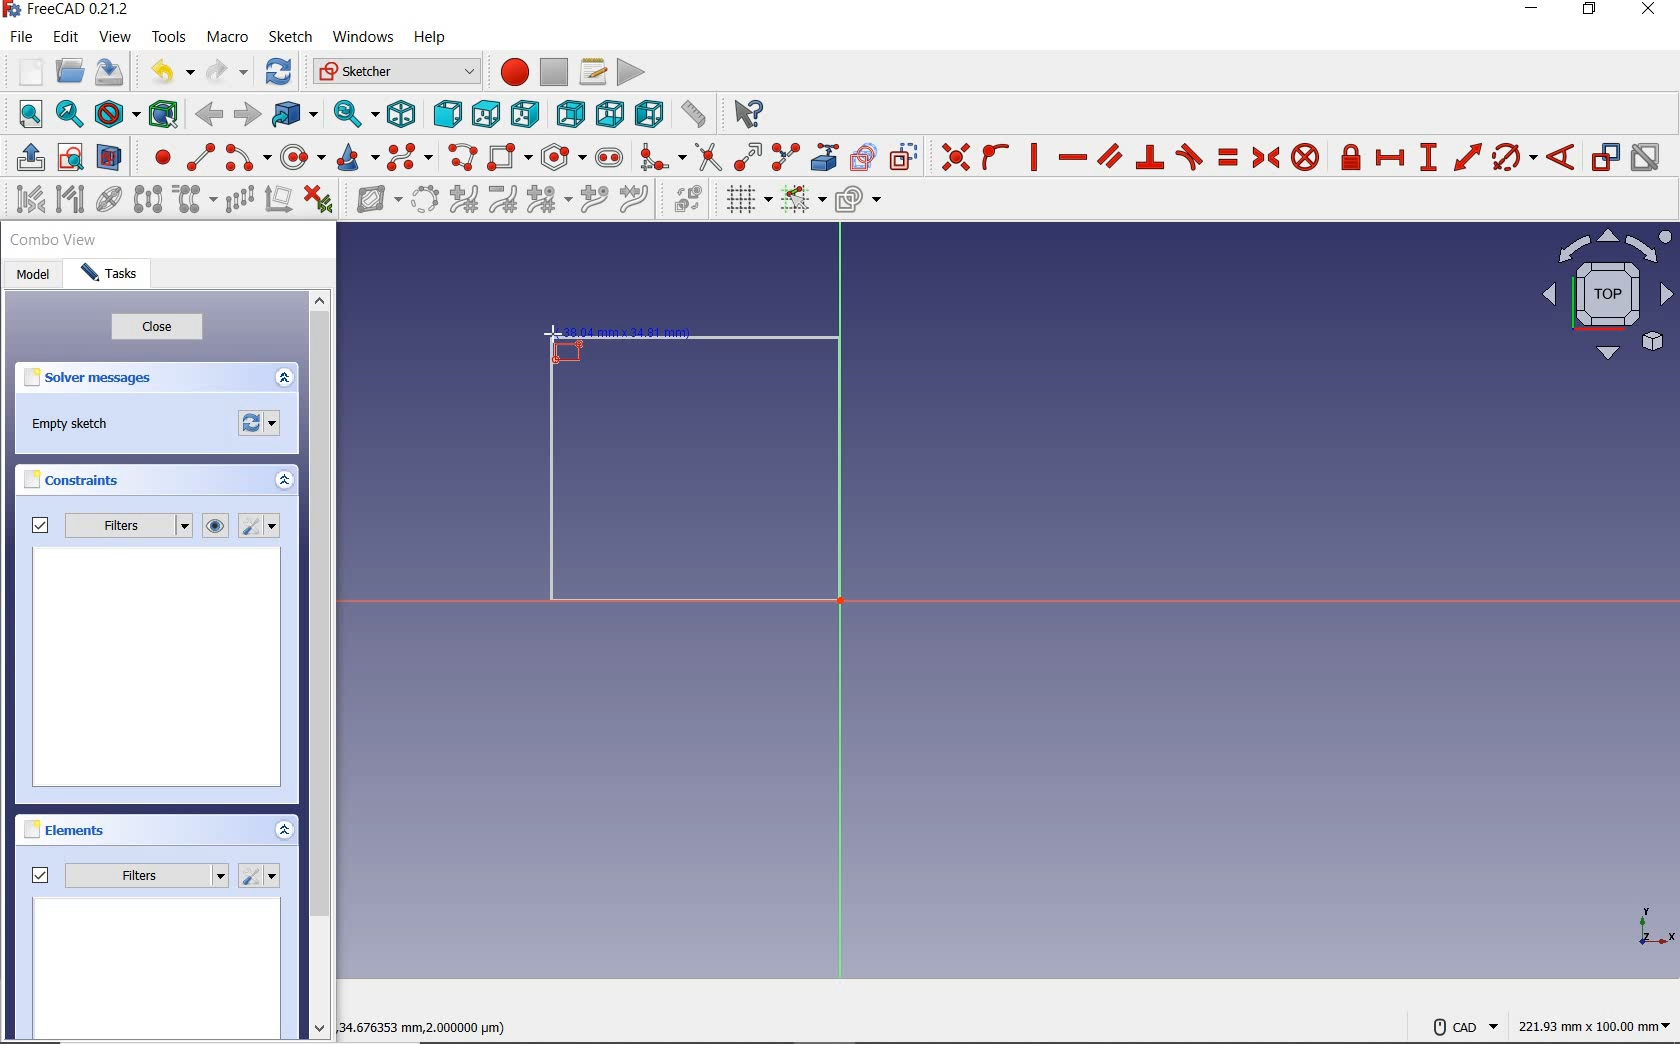 The width and height of the screenshot is (1680, 1044). I want to click on back, so click(211, 115).